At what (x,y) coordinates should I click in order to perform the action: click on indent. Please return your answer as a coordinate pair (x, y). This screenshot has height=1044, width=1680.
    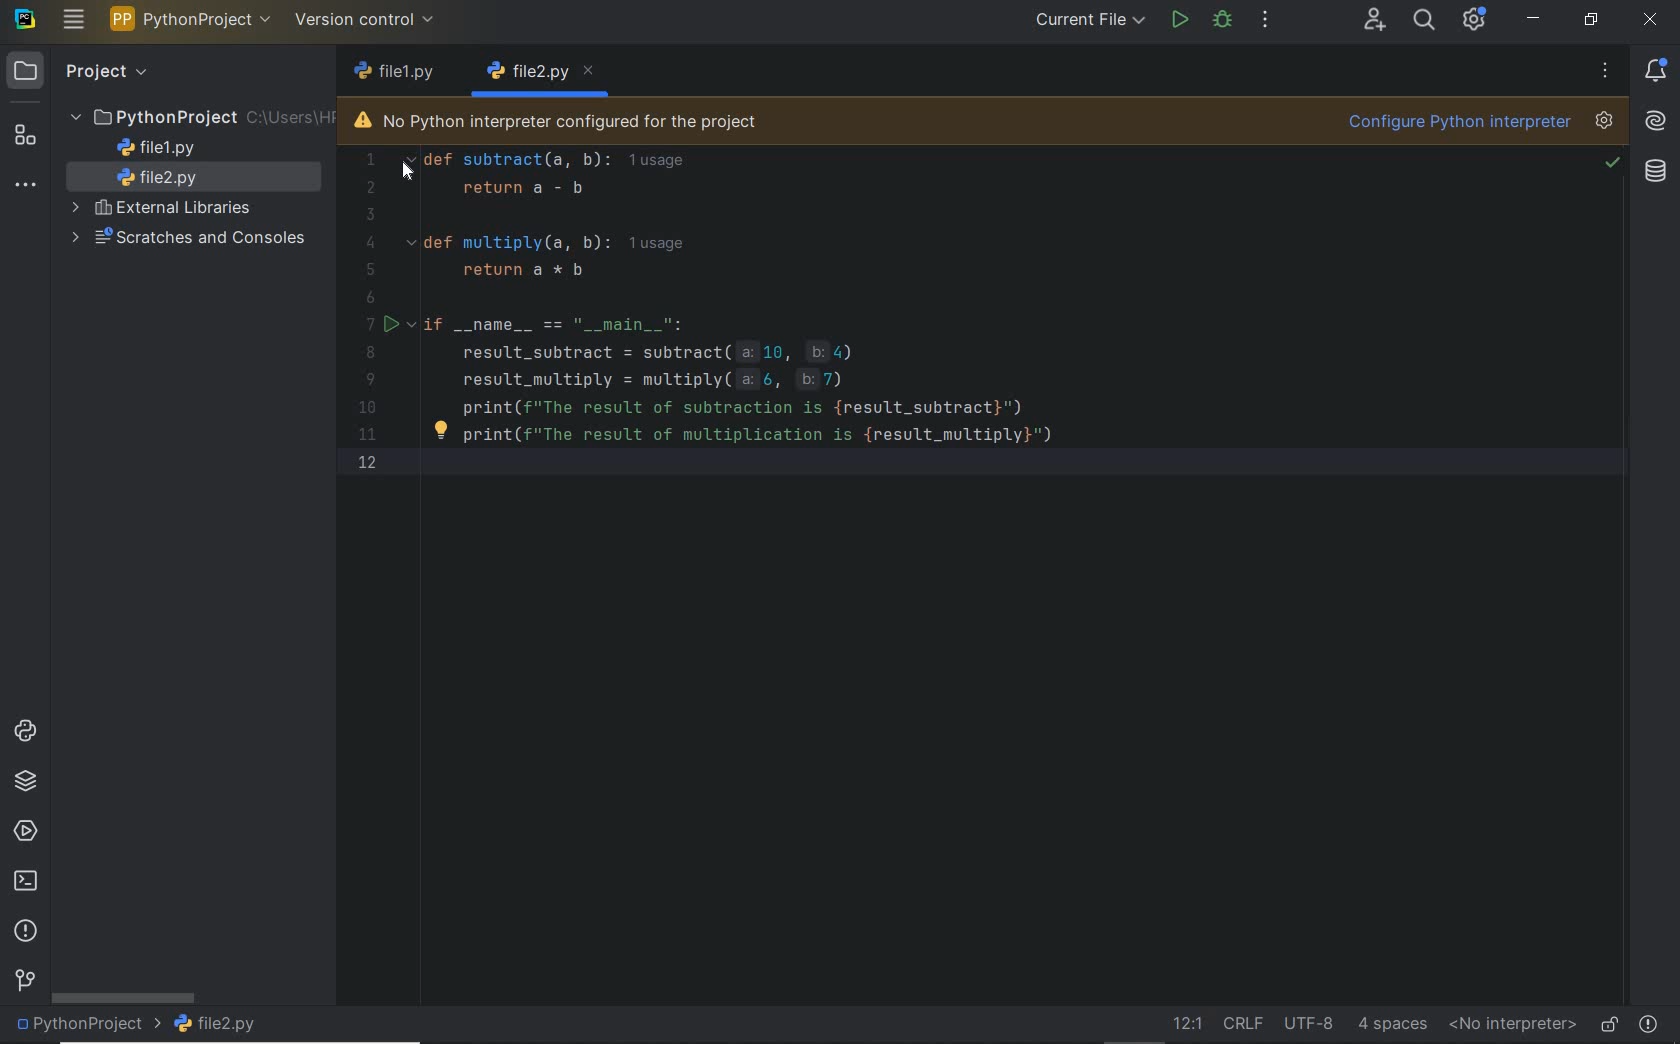
    Looking at the image, I should click on (1391, 1024).